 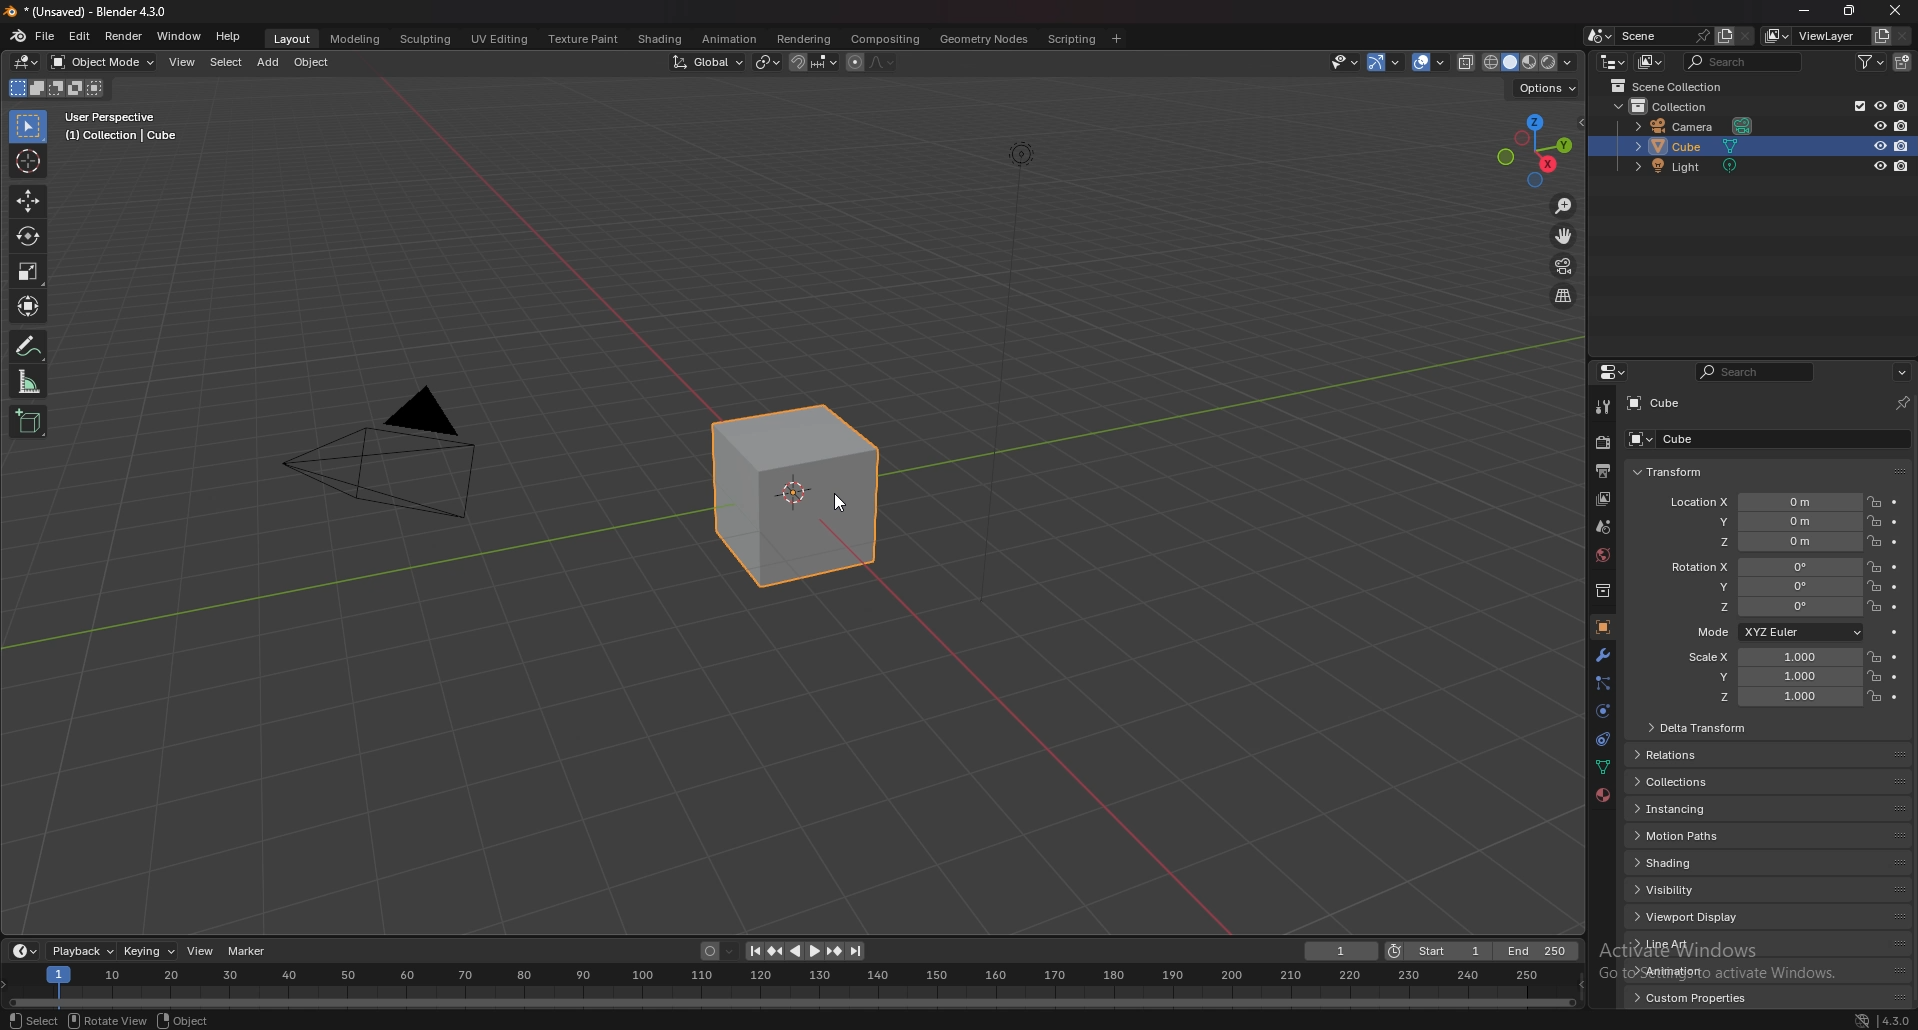 What do you see at coordinates (183, 62) in the screenshot?
I see `view` at bounding box center [183, 62].